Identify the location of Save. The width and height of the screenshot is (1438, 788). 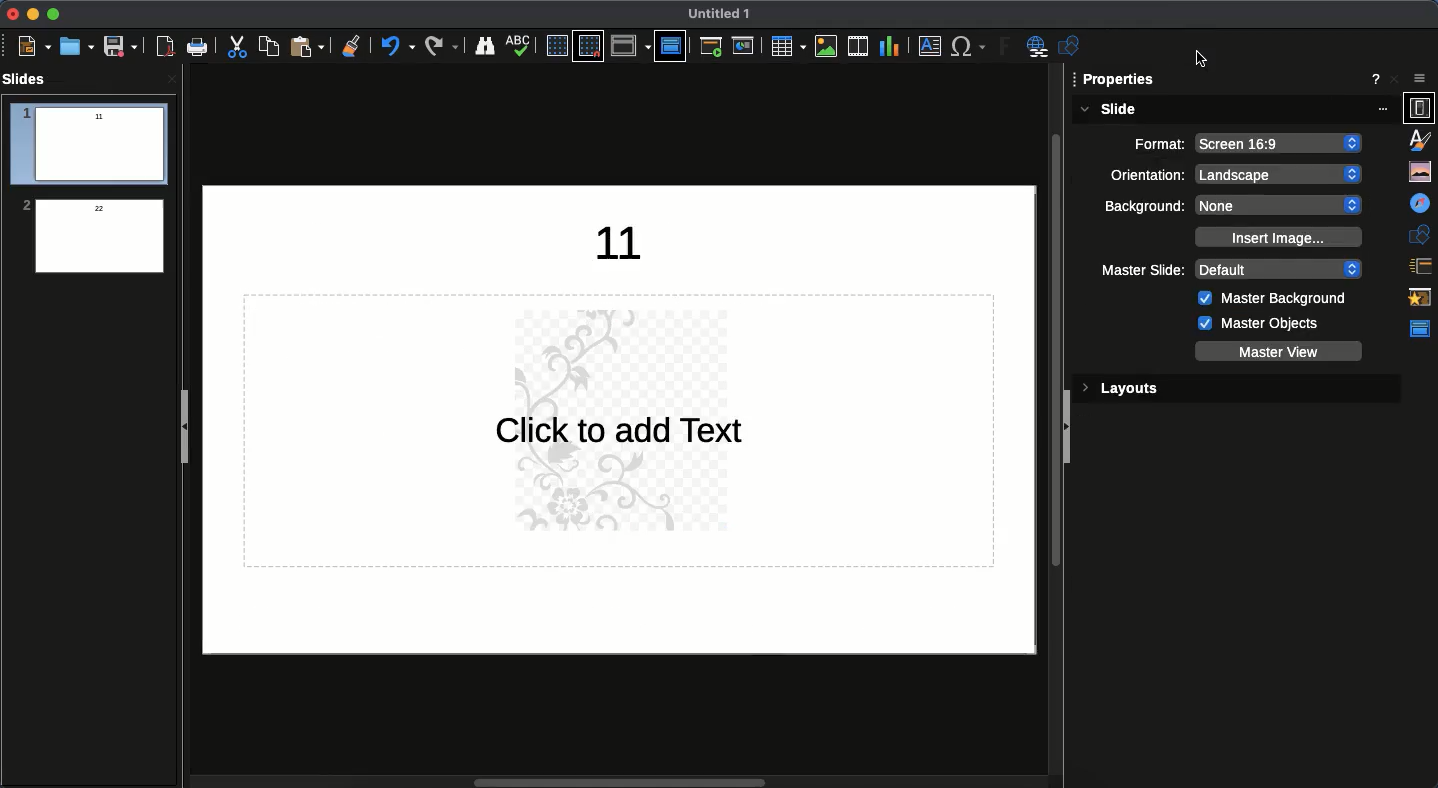
(119, 47).